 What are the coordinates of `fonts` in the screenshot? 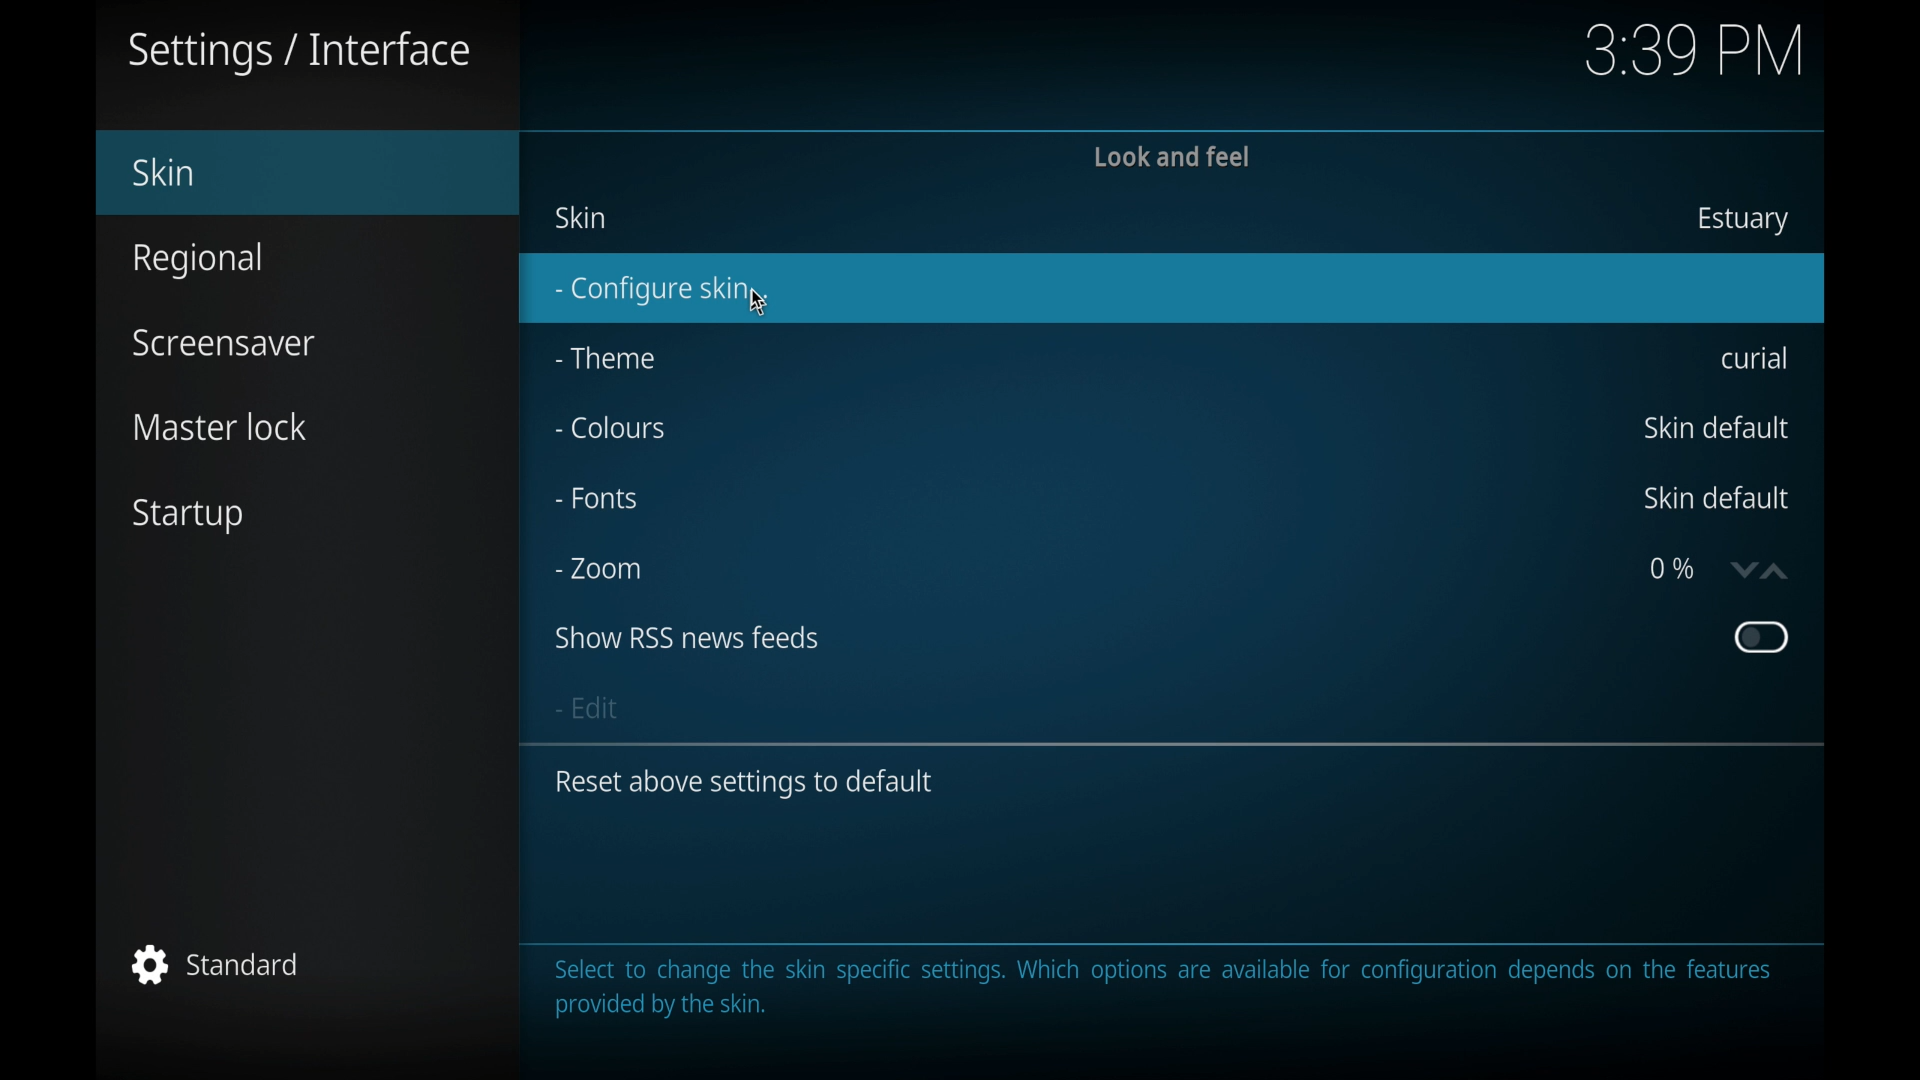 It's located at (594, 498).